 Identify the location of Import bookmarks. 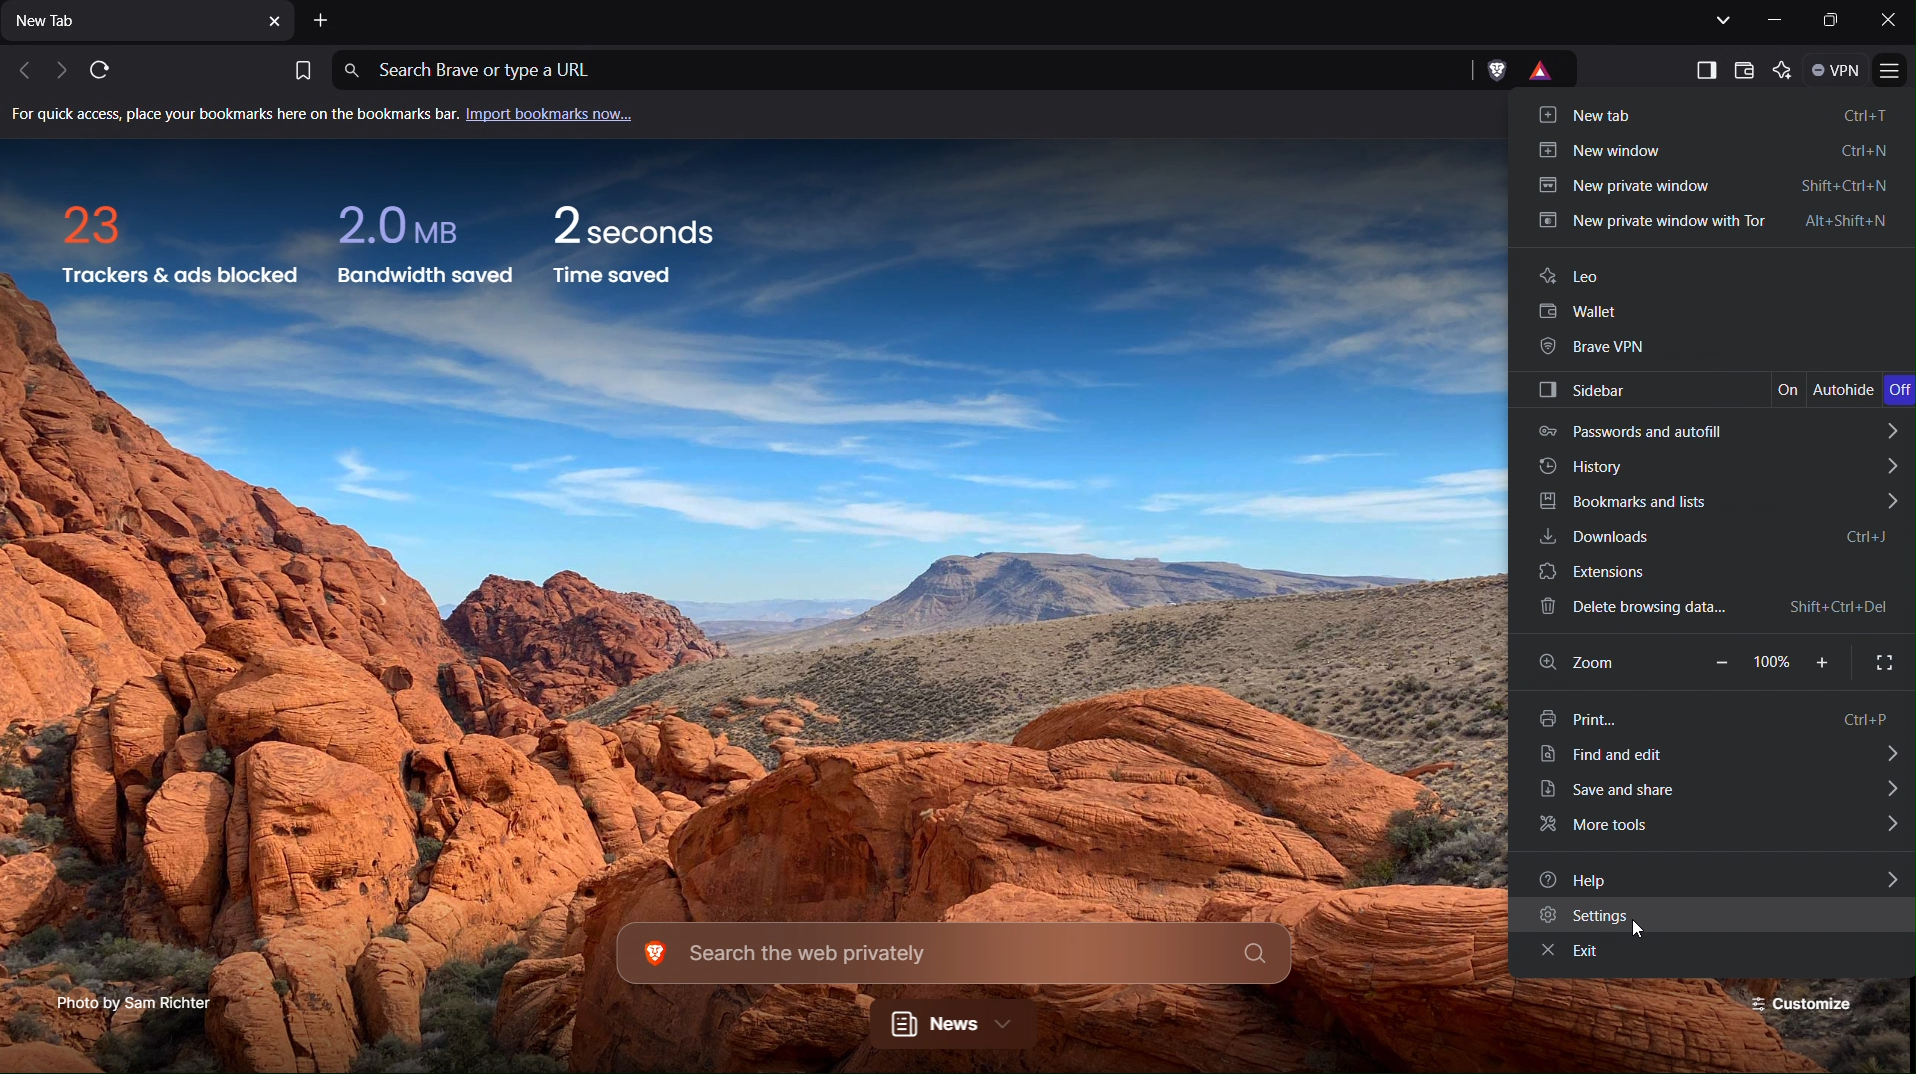
(354, 120).